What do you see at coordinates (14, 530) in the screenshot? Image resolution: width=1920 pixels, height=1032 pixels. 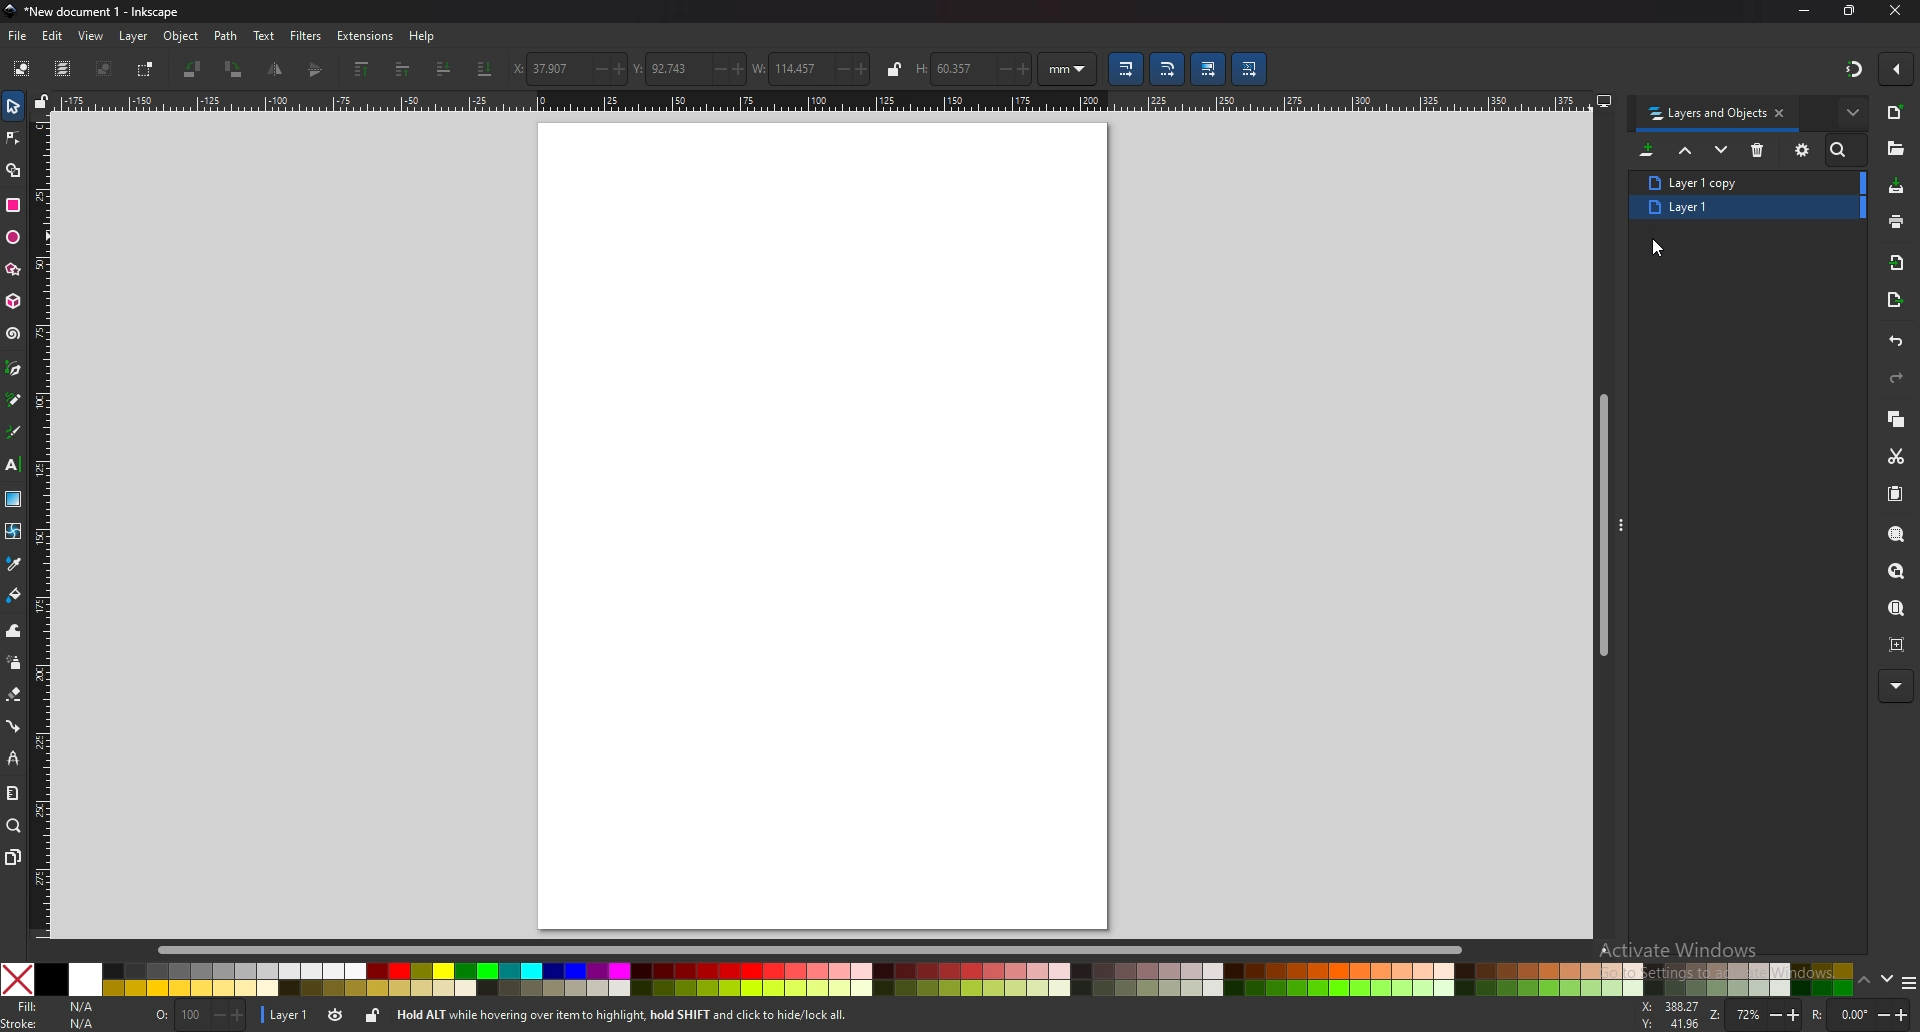 I see `mesh` at bounding box center [14, 530].